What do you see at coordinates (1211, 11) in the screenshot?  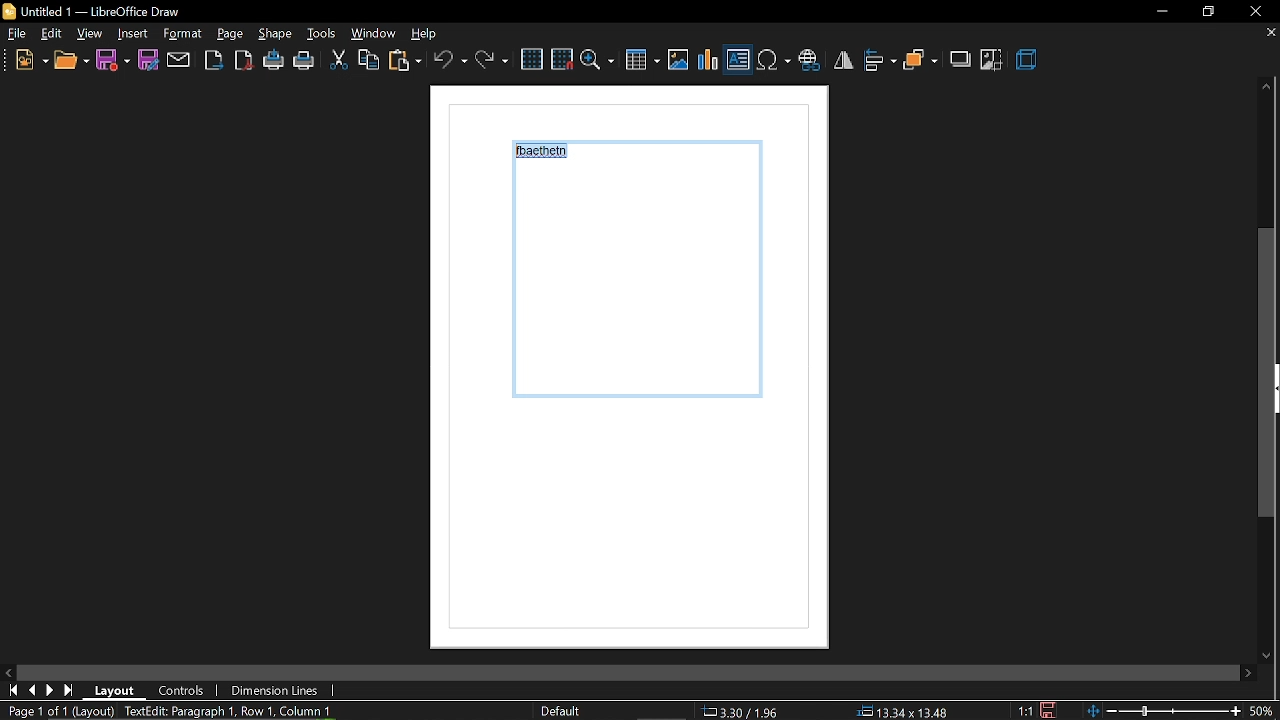 I see `restore down` at bounding box center [1211, 11].